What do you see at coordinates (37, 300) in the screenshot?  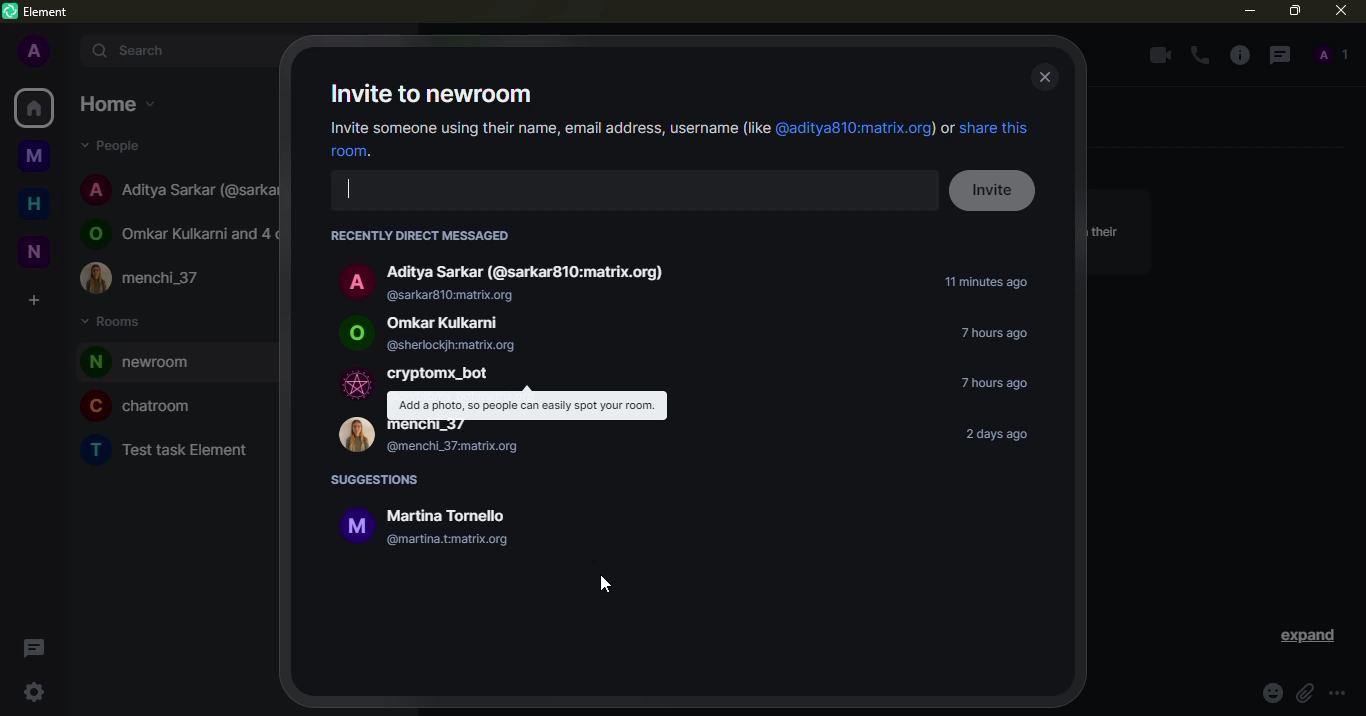 I see `create space` at bounding box center [37, 300].